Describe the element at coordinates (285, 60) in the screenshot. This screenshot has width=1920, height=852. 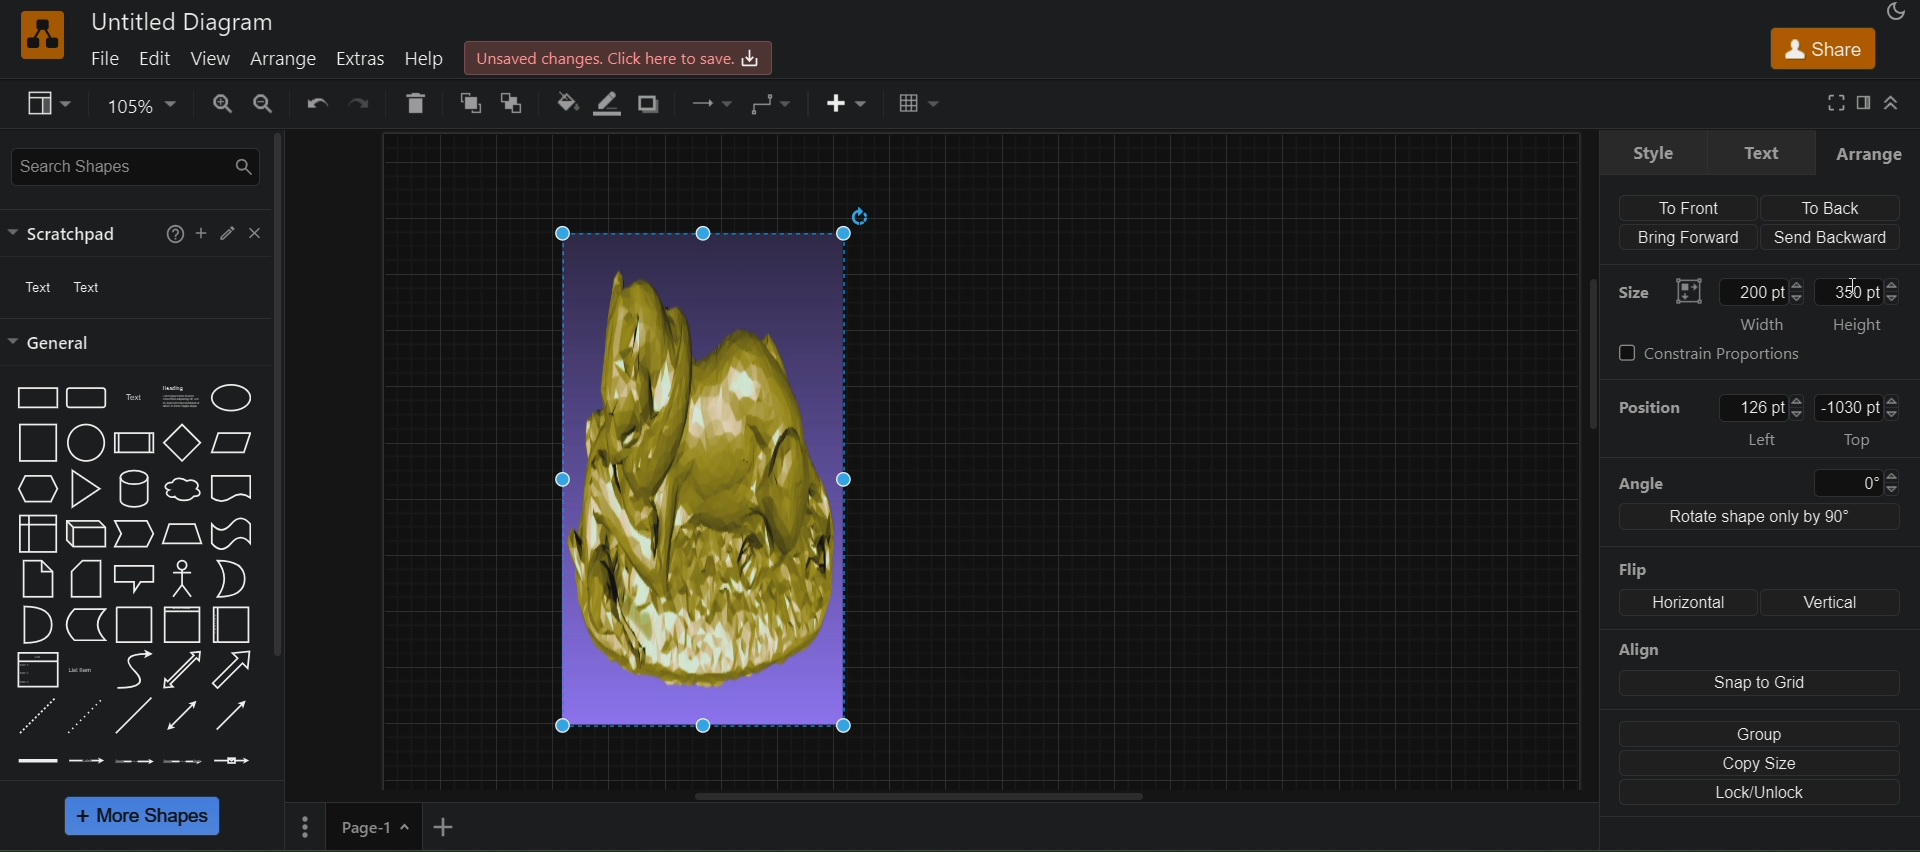
I see `arrange` at that location.